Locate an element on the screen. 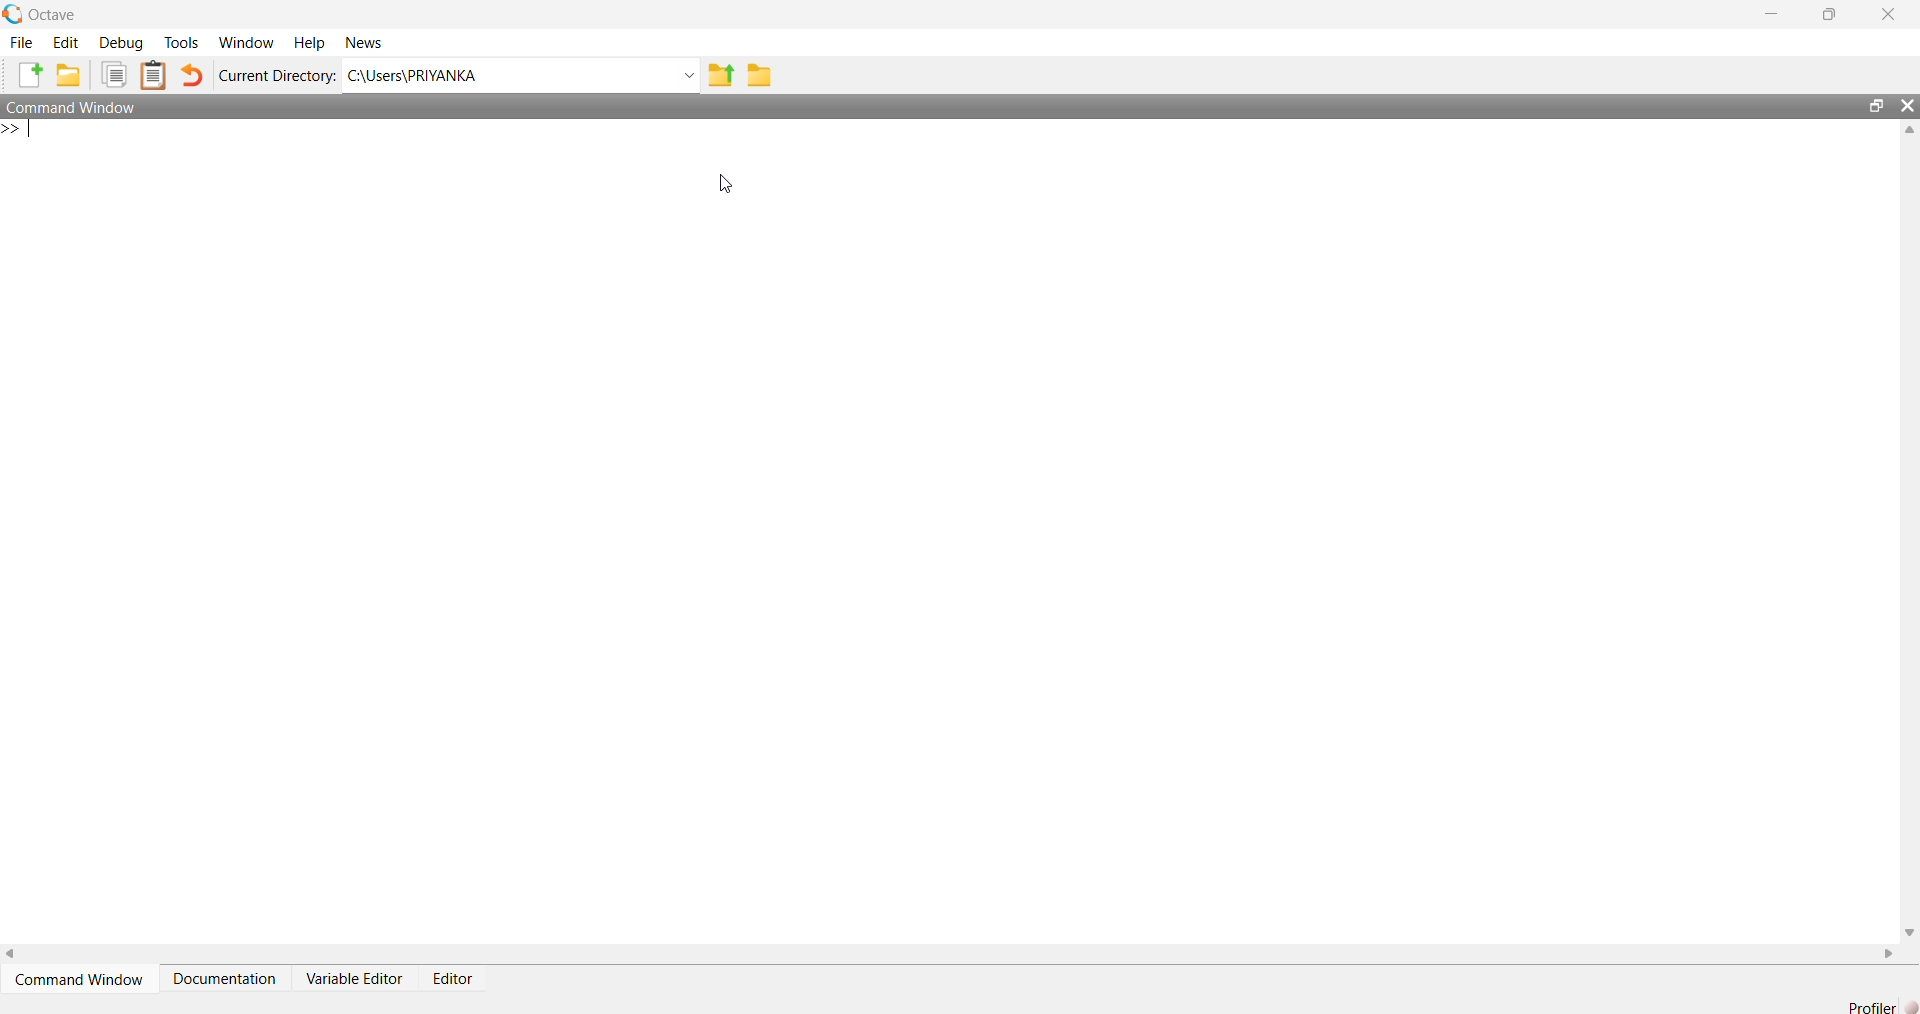 The image size is (1920, 1014). Close is located at coordinates (1888, 14).